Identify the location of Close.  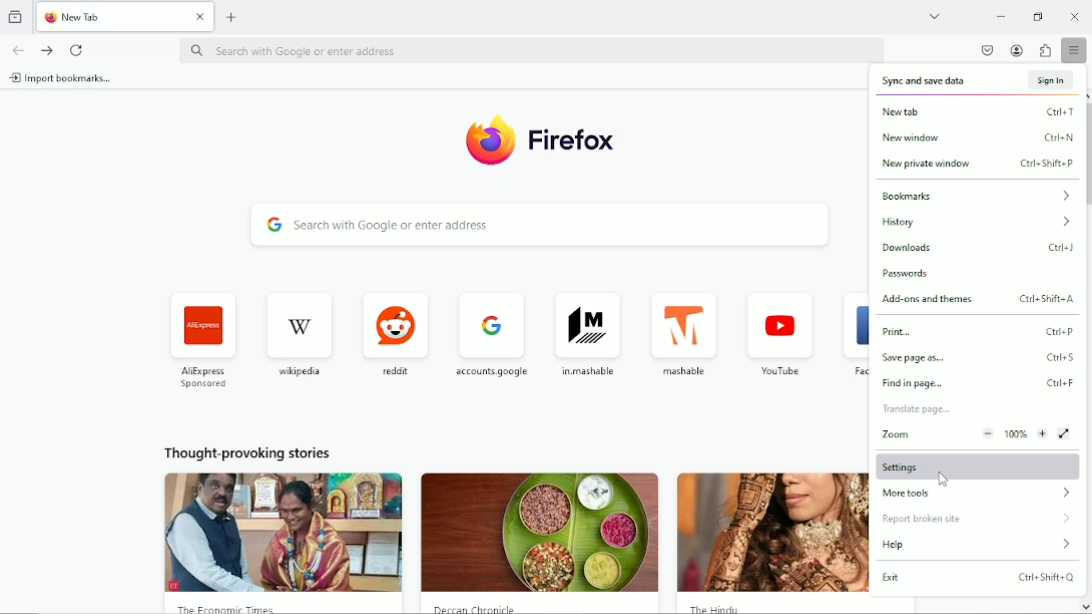
(1076, 18).